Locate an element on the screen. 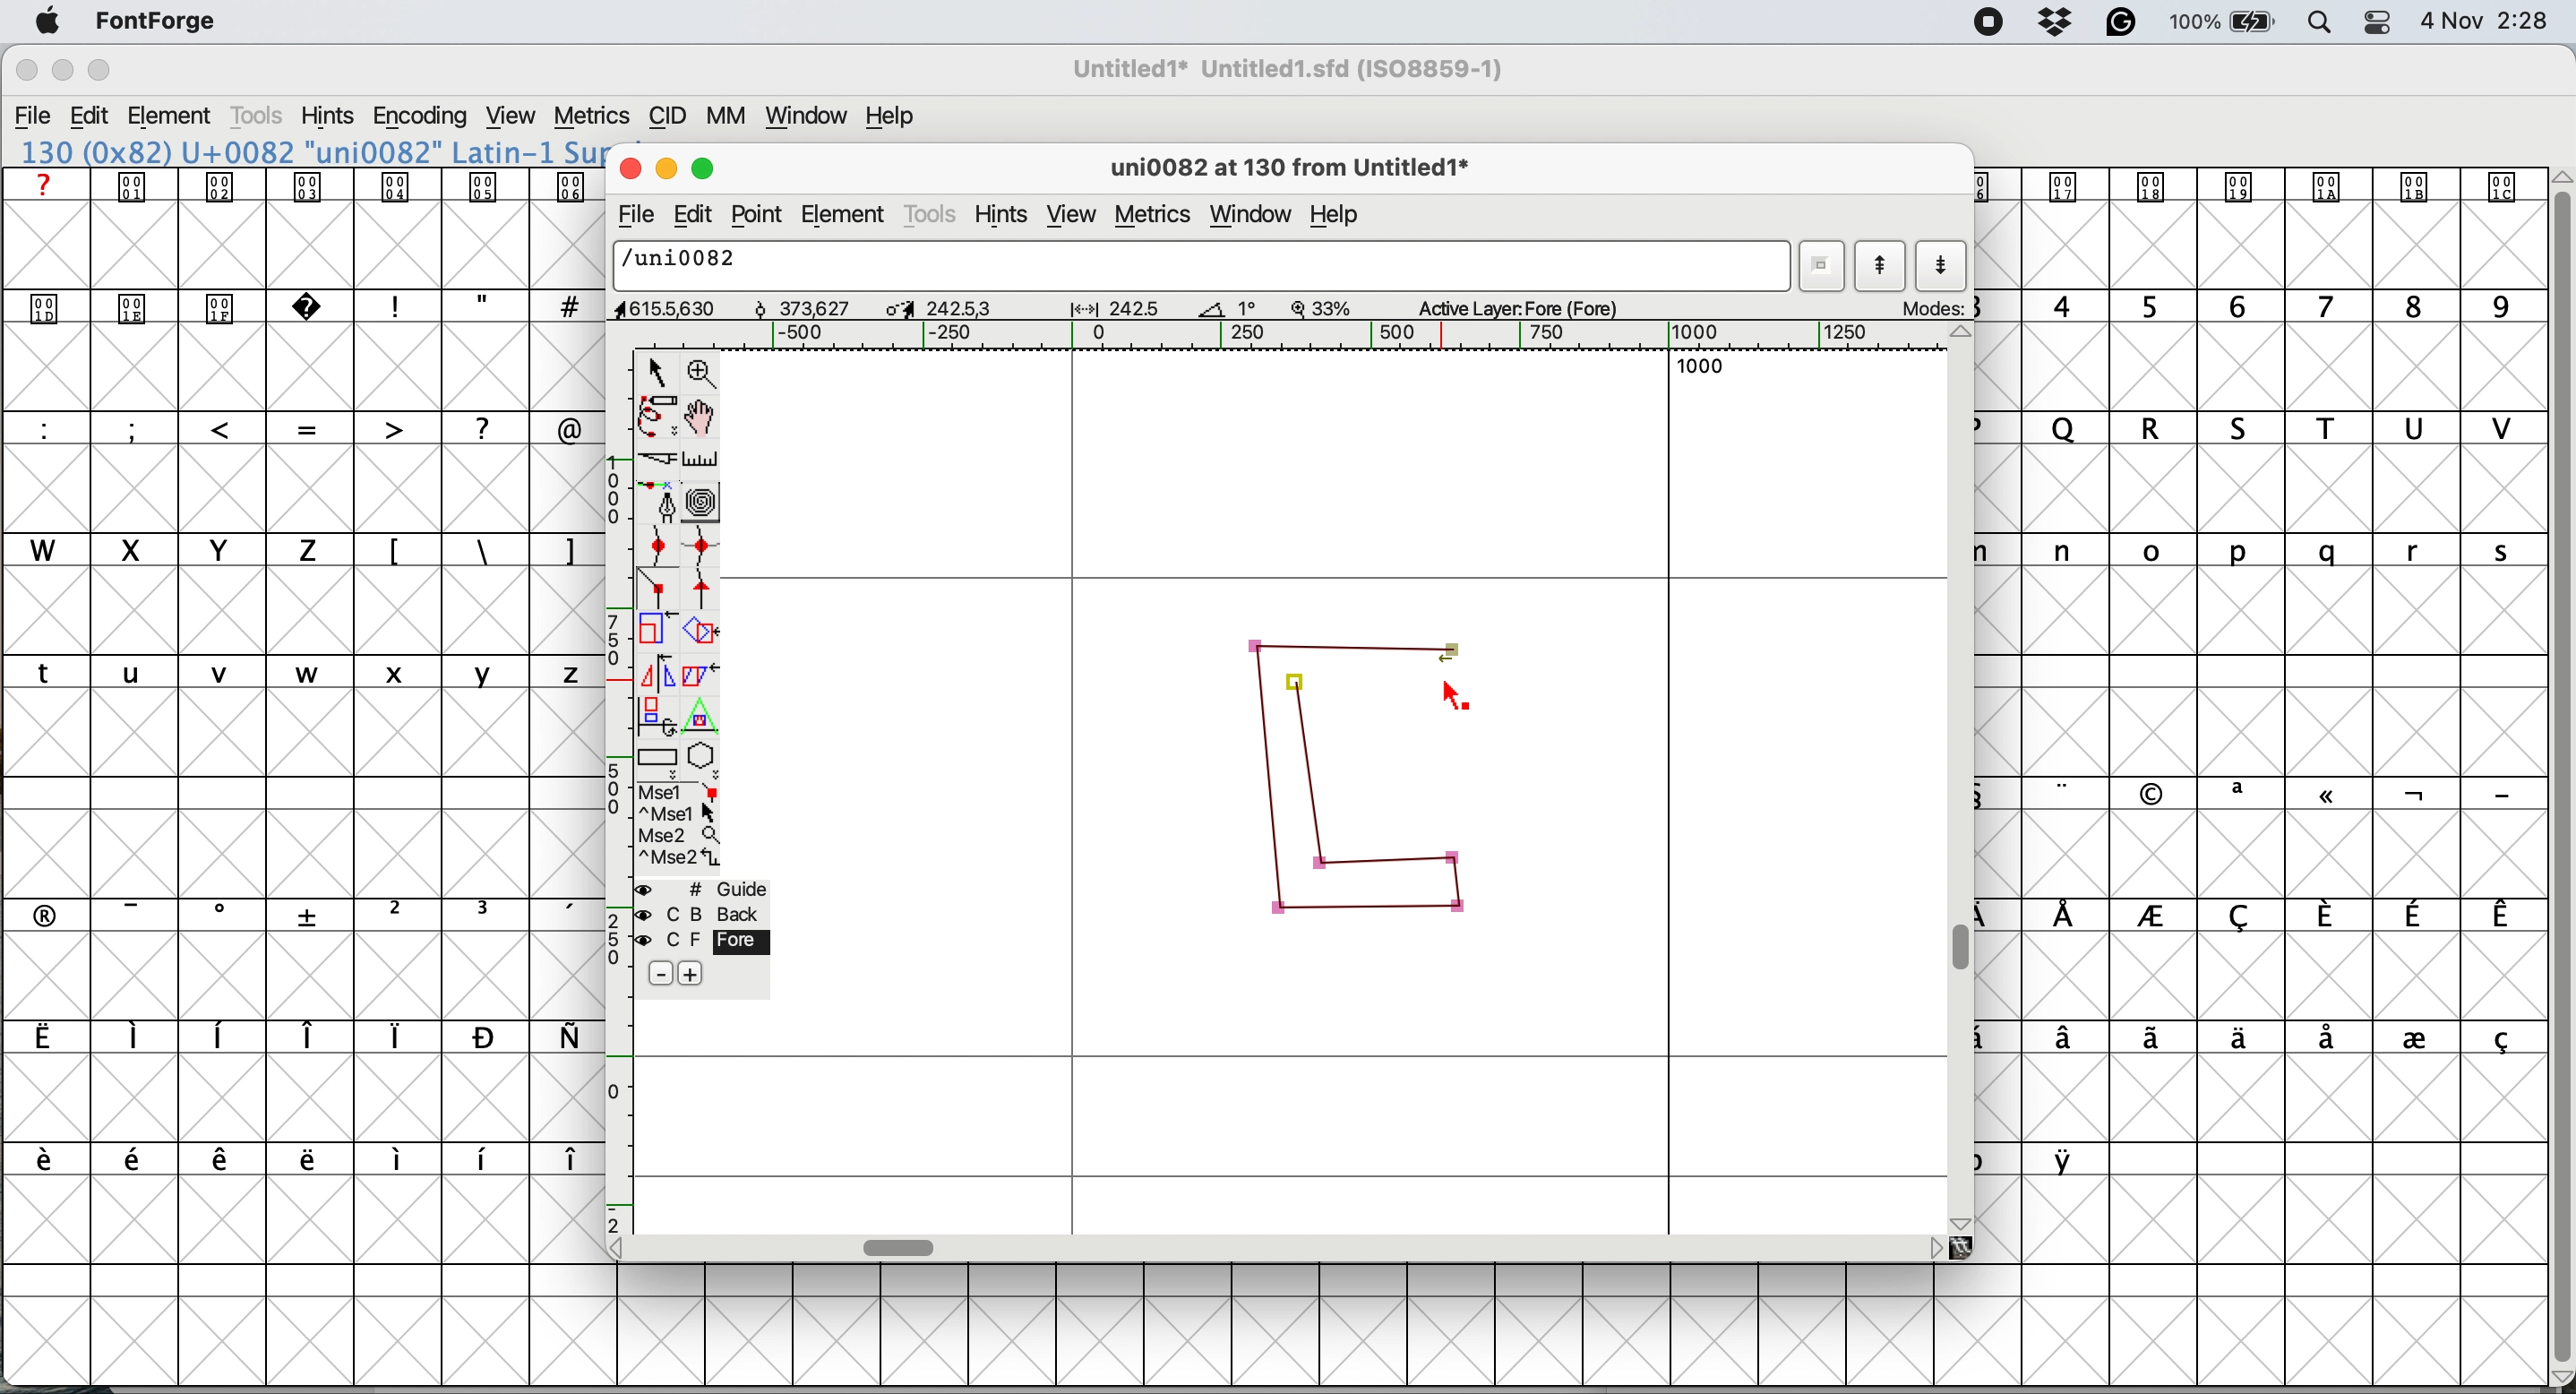  maximise is located at coordinates (707, 164).